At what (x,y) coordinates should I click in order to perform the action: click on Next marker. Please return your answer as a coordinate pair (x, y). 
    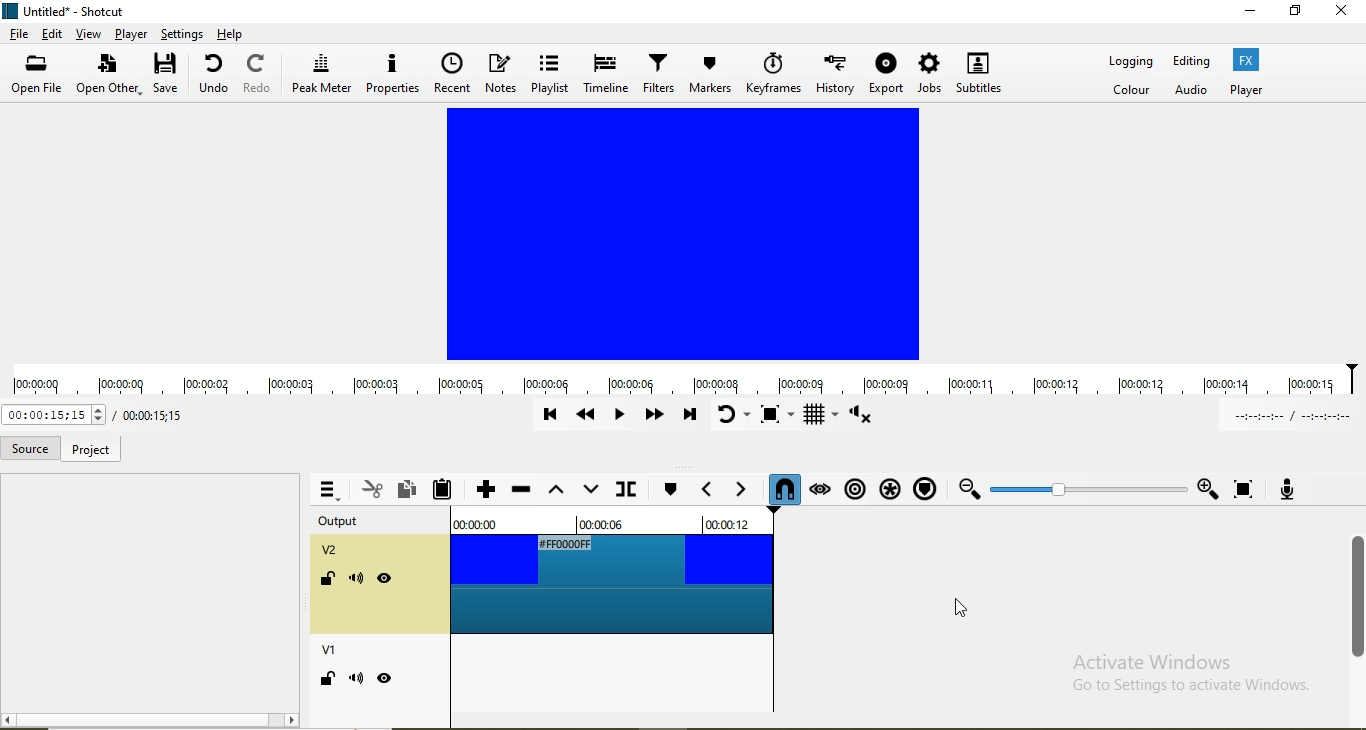
    Looking at the image, I should click on (669, 490).